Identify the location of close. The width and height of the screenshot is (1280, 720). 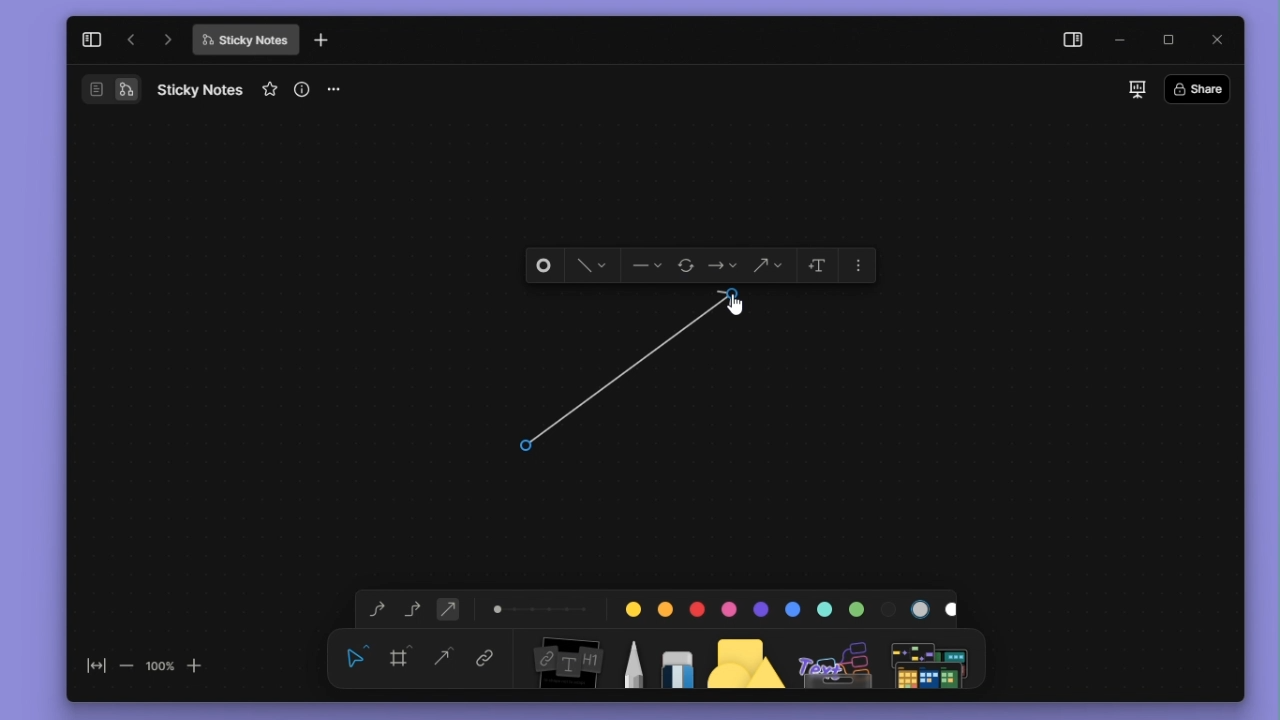
(1219, 38).